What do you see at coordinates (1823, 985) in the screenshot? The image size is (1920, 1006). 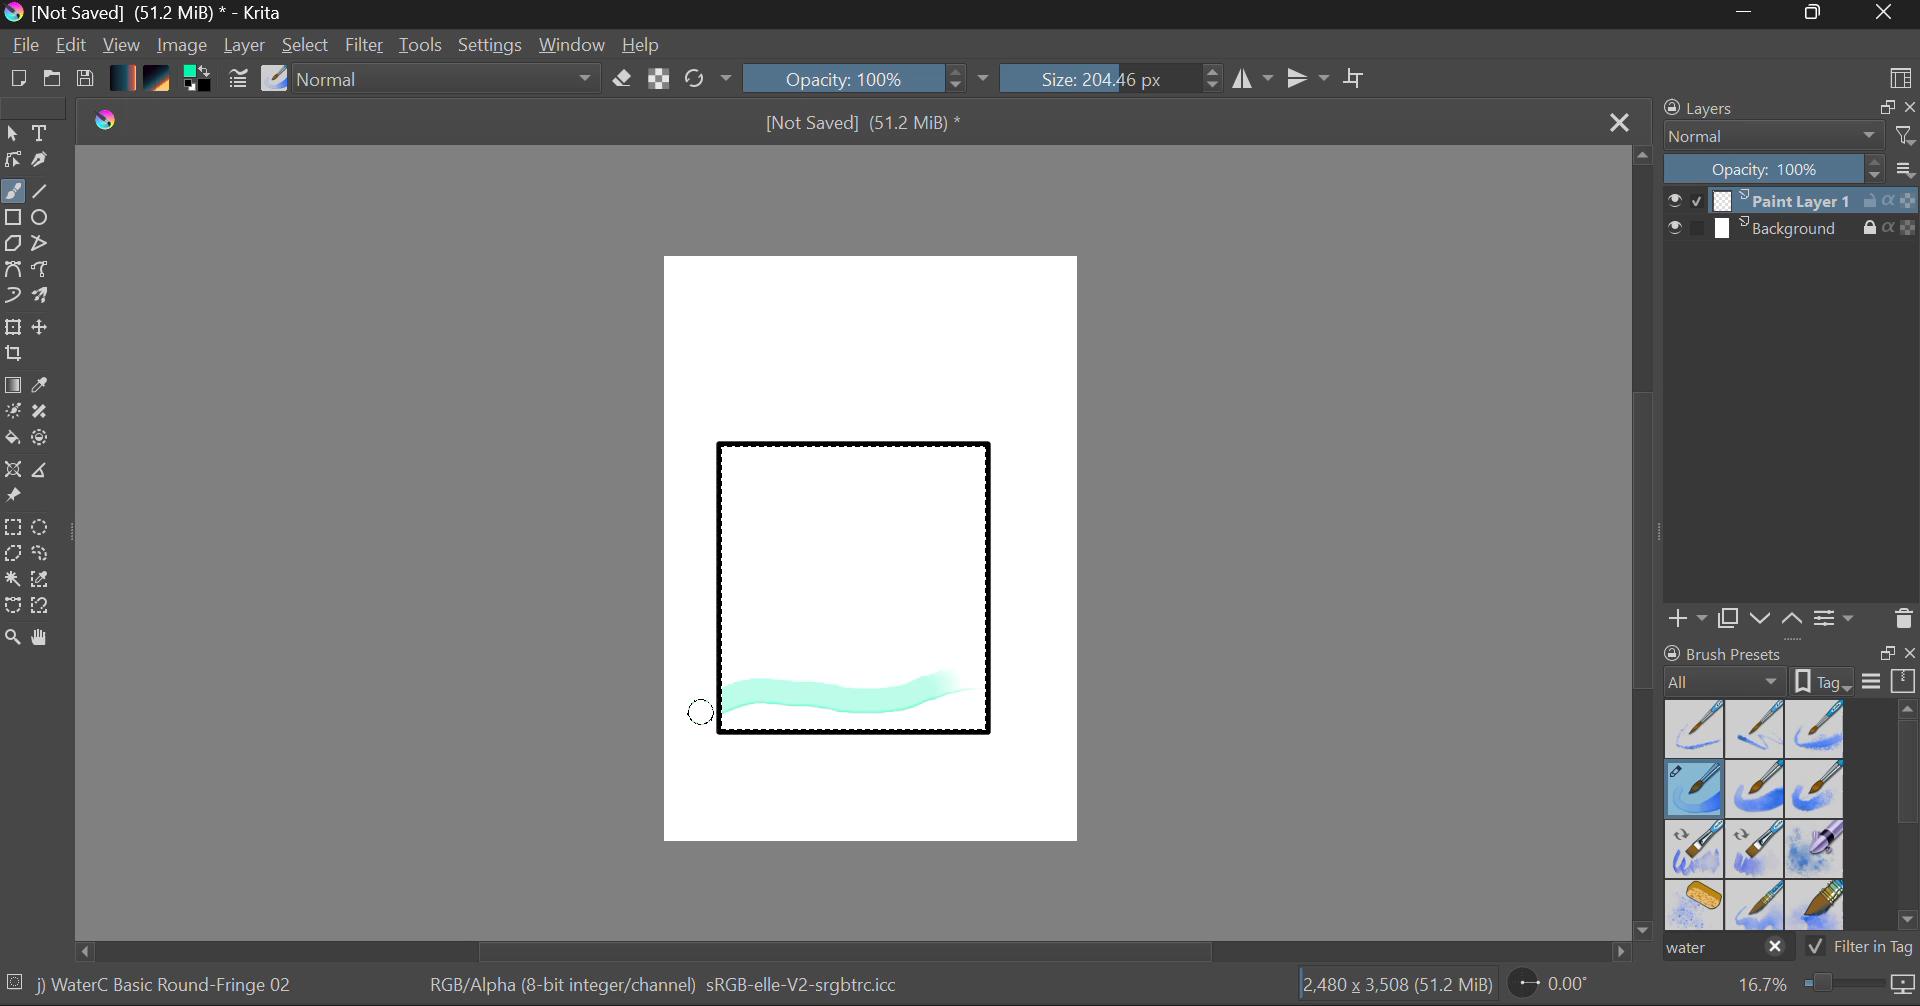 I see `Zoom` at bounding box center [1823, 985].